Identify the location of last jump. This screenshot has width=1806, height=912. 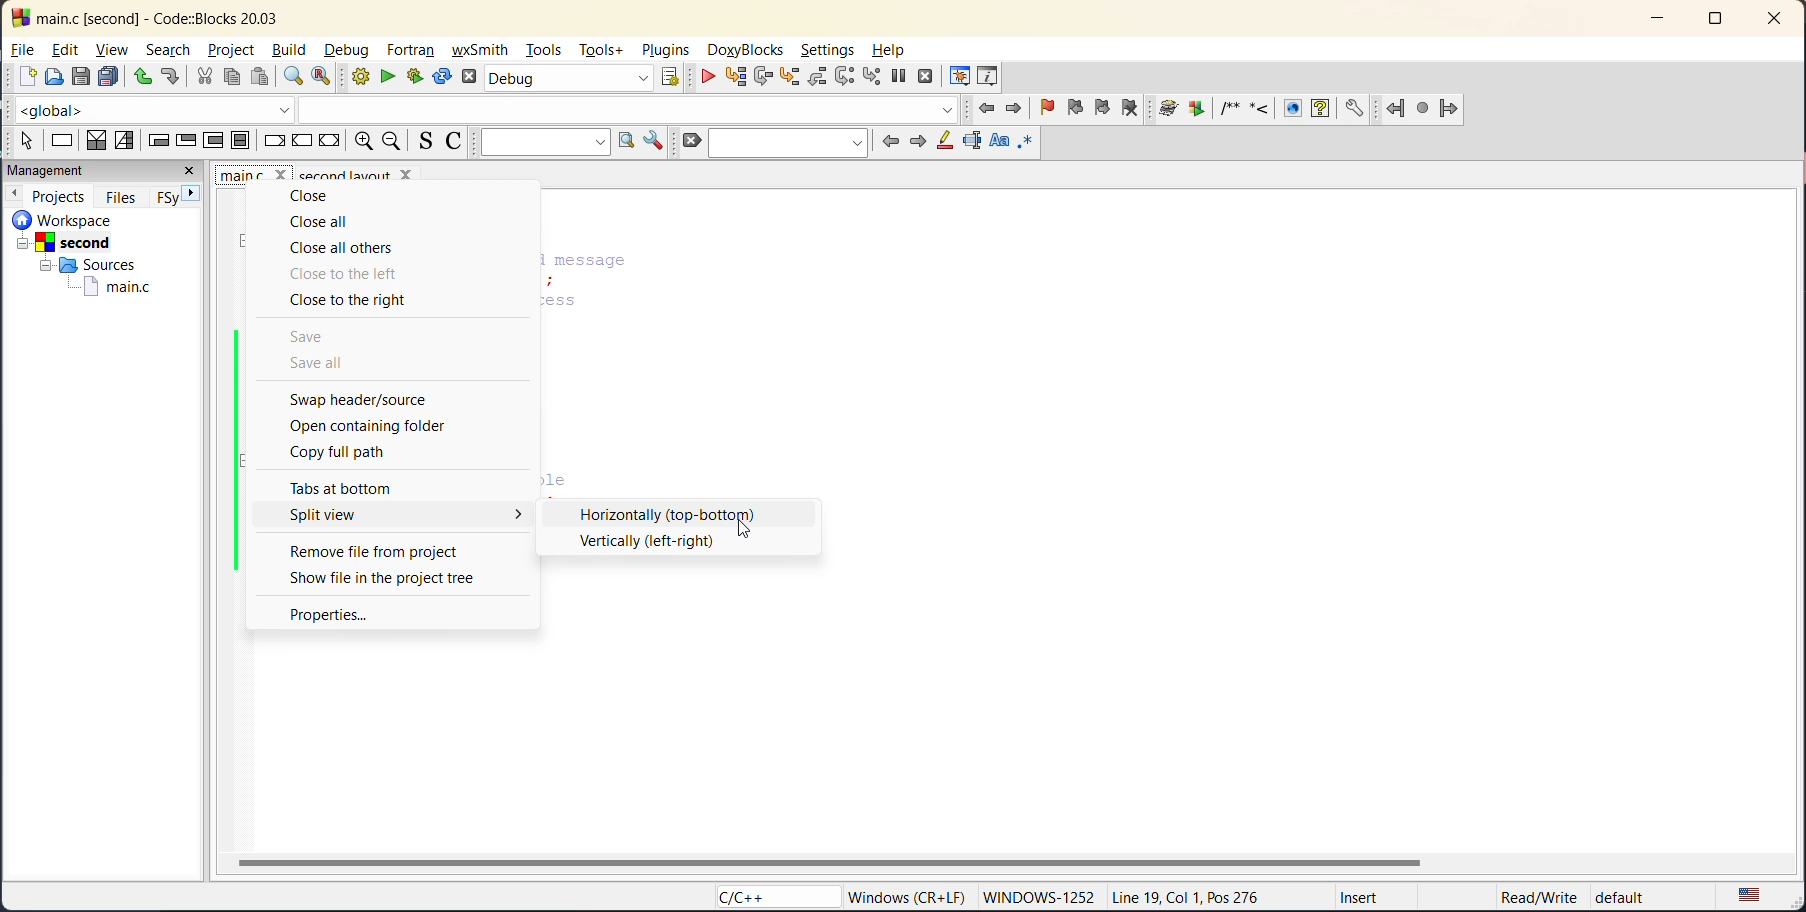
(1424, 104).